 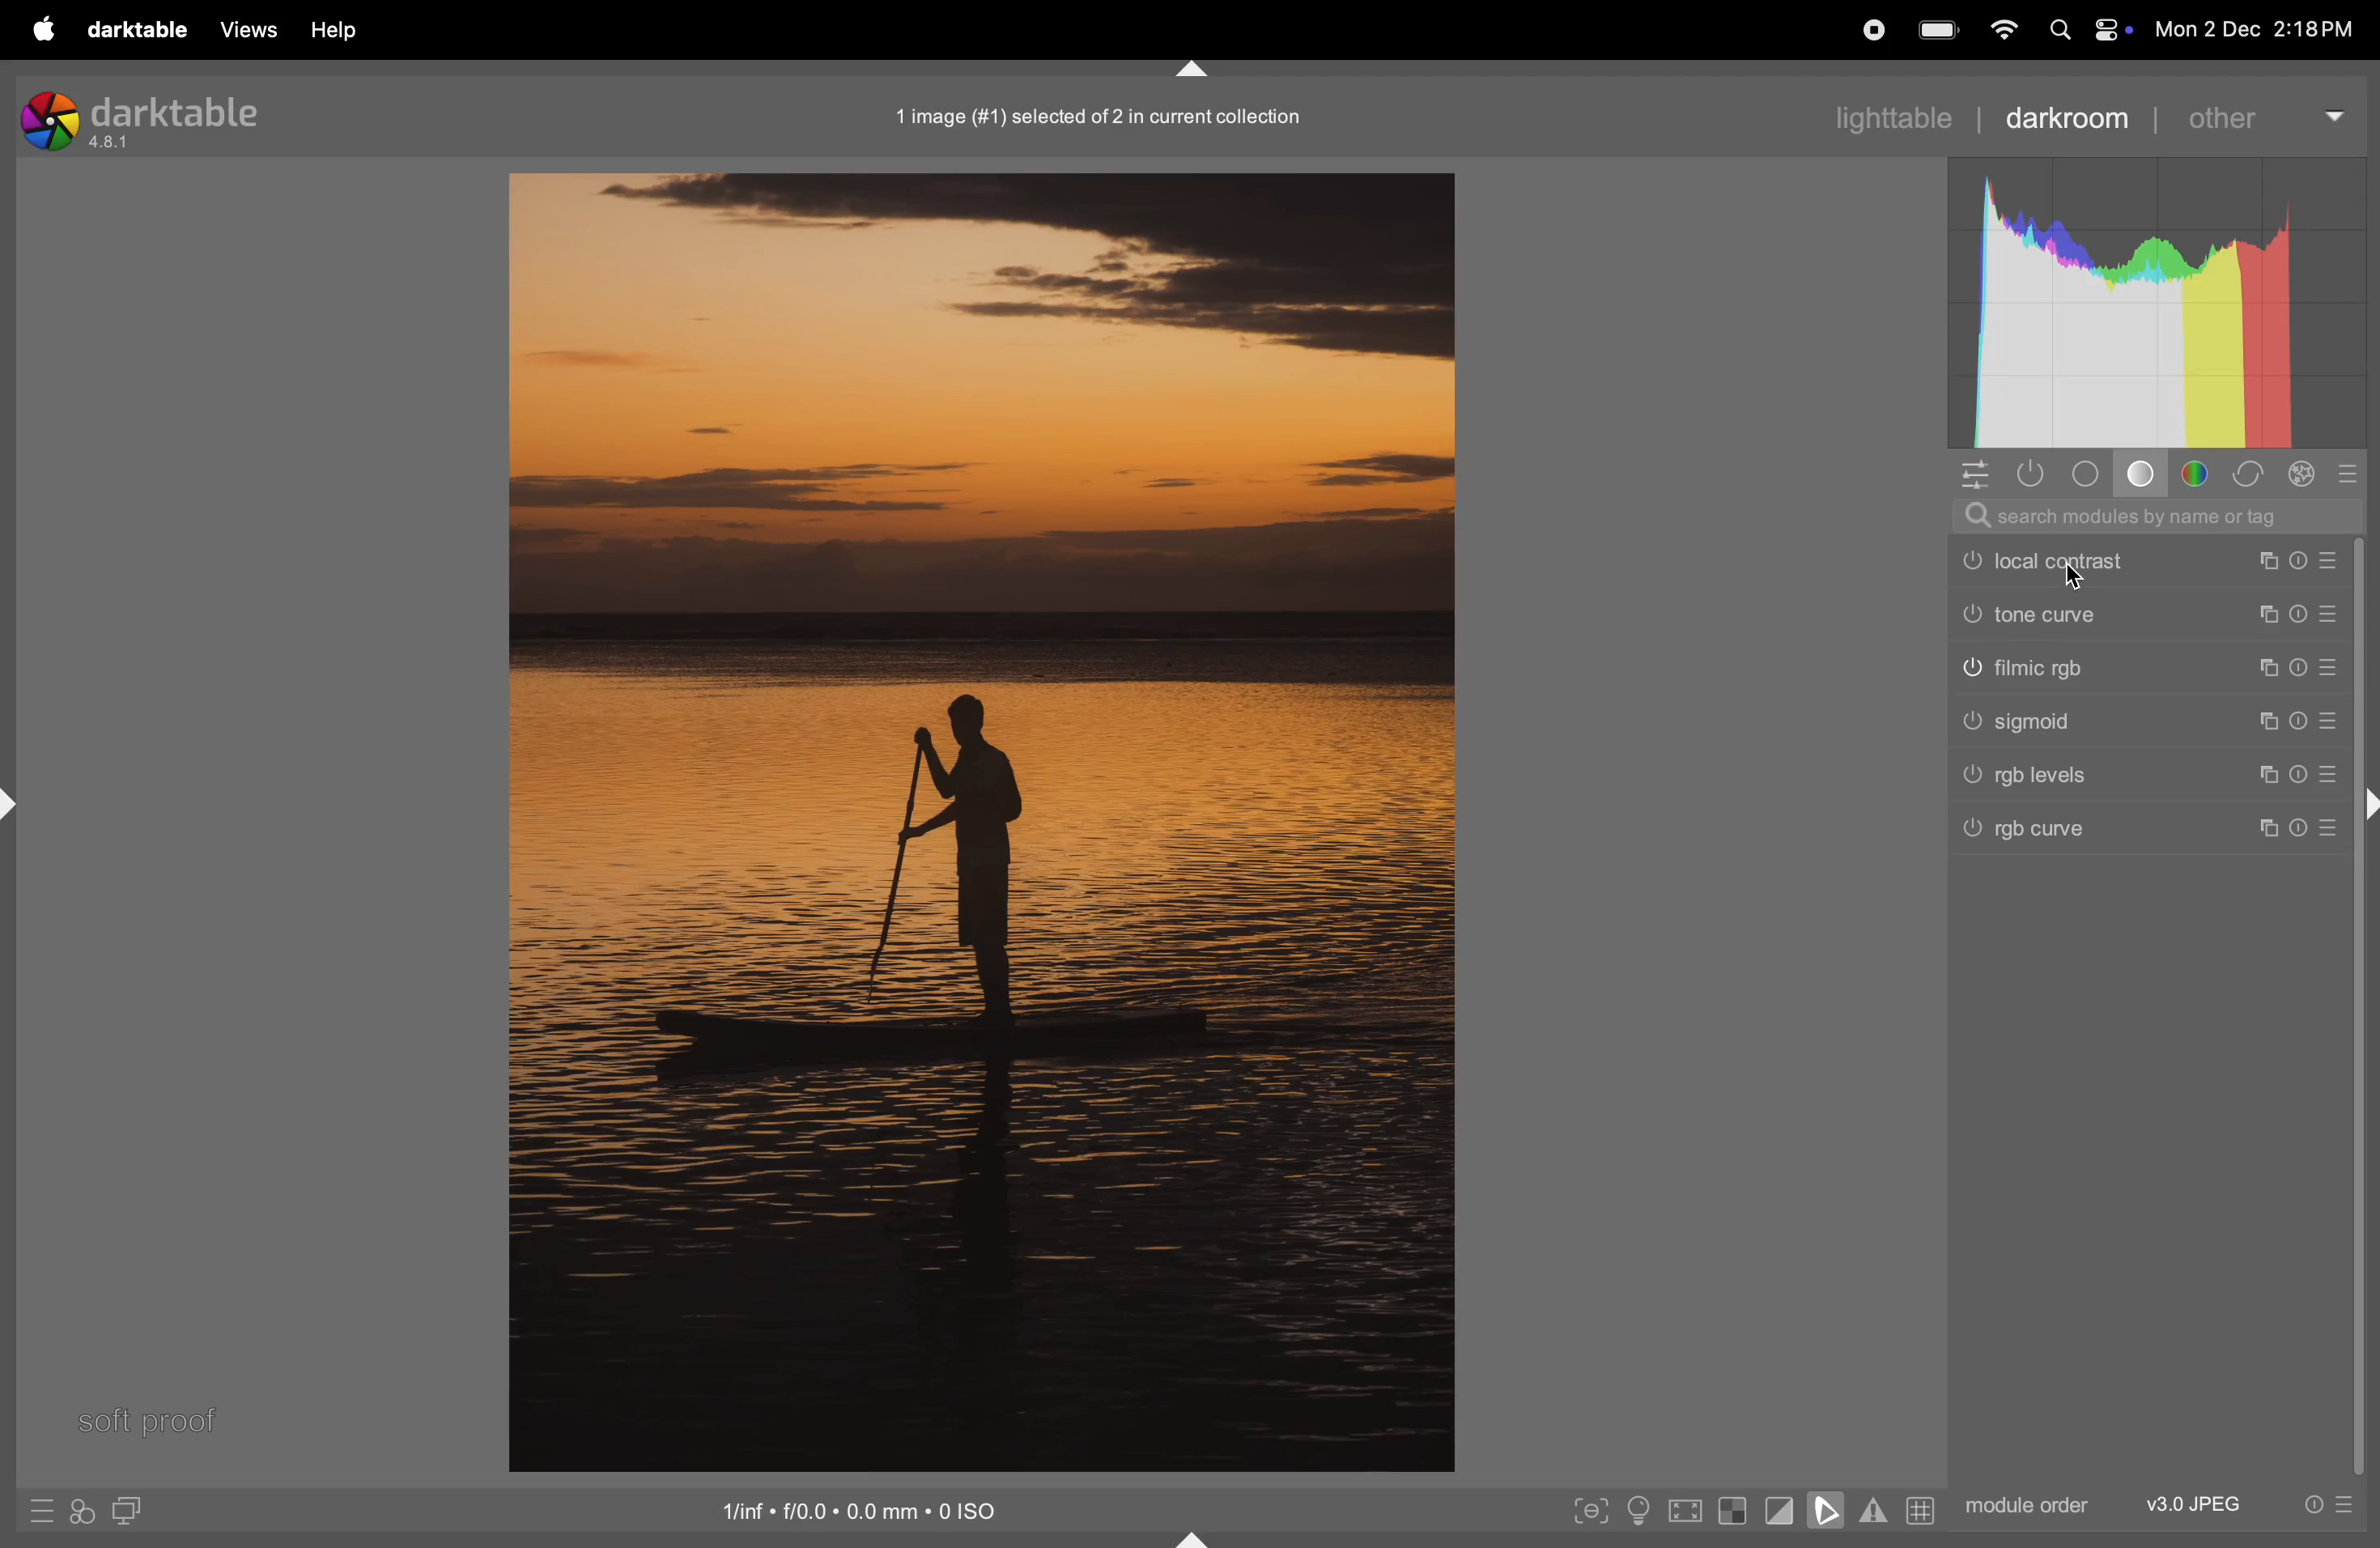 I want to click on battery, so click(x=1940, y=27).